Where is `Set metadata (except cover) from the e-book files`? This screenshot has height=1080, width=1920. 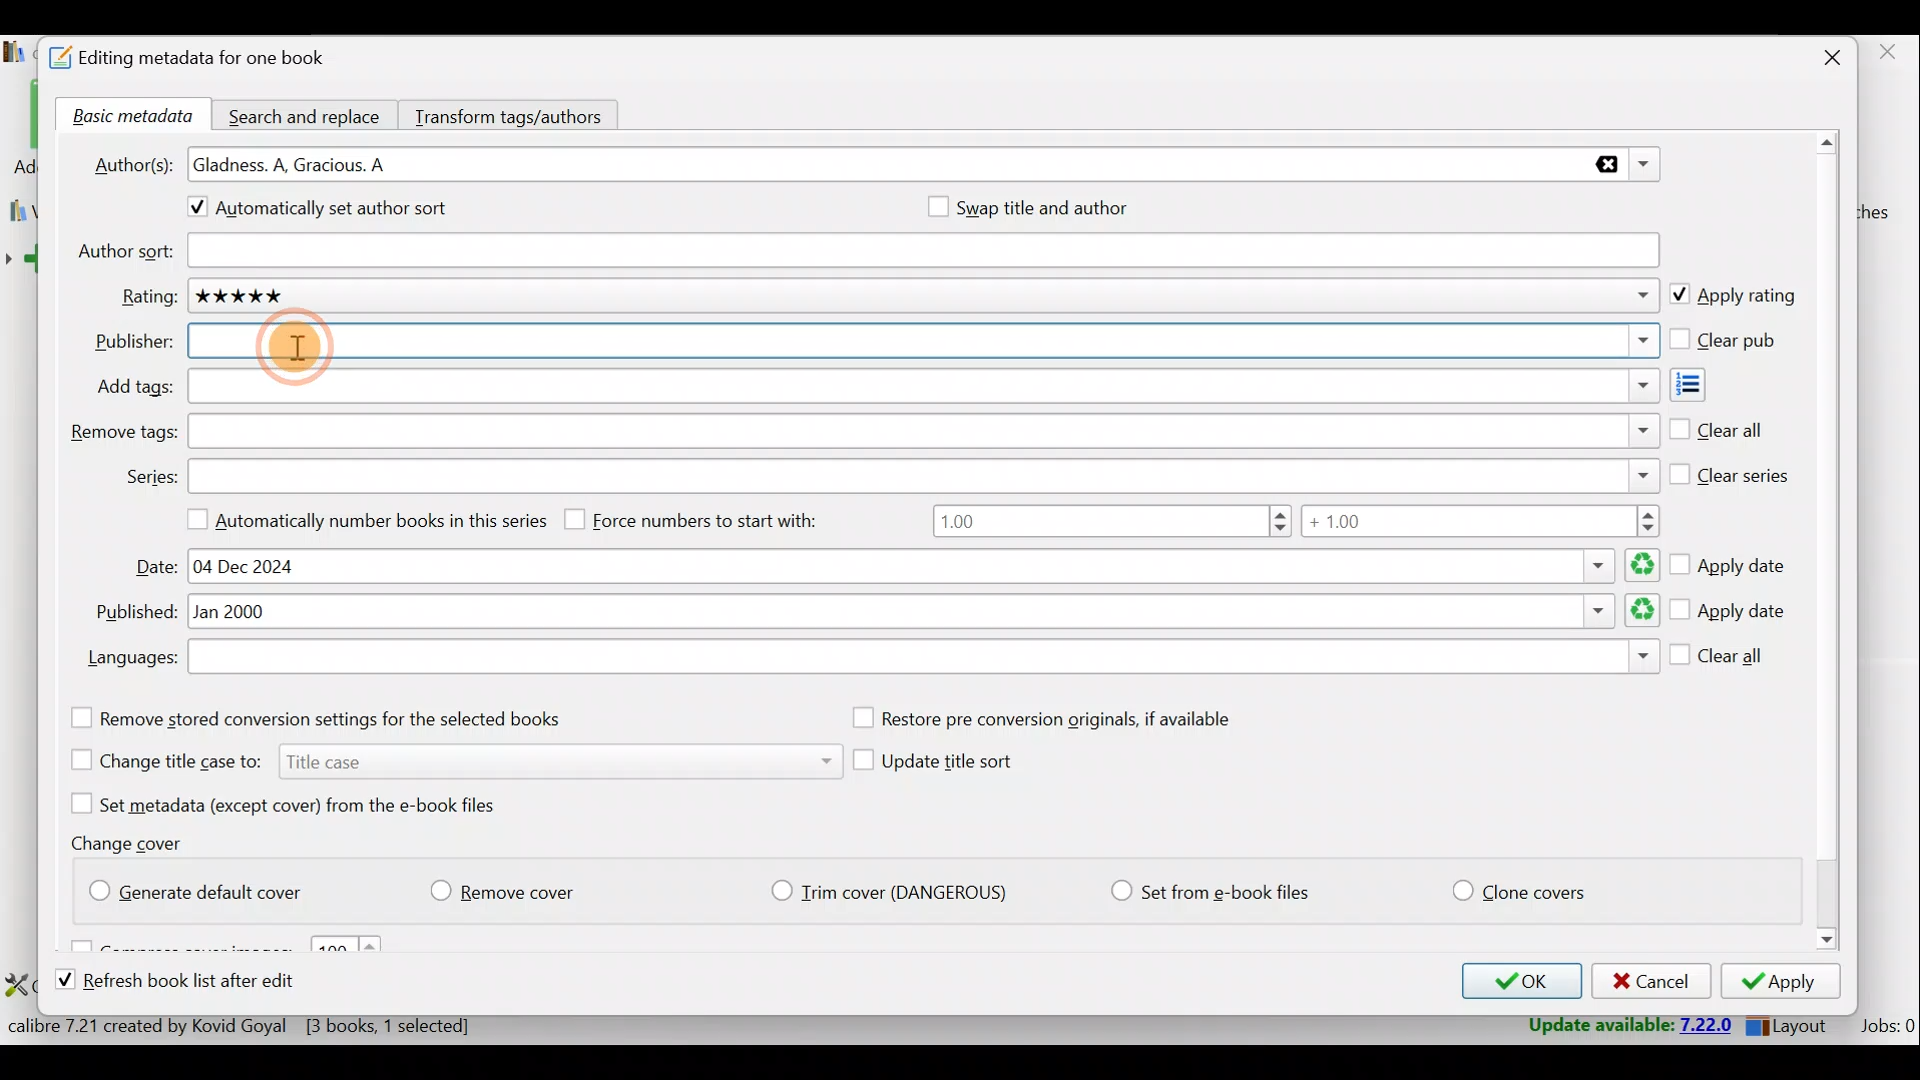 Set metadata (except cover) from the e-book files is located at coordinates (308, 803).